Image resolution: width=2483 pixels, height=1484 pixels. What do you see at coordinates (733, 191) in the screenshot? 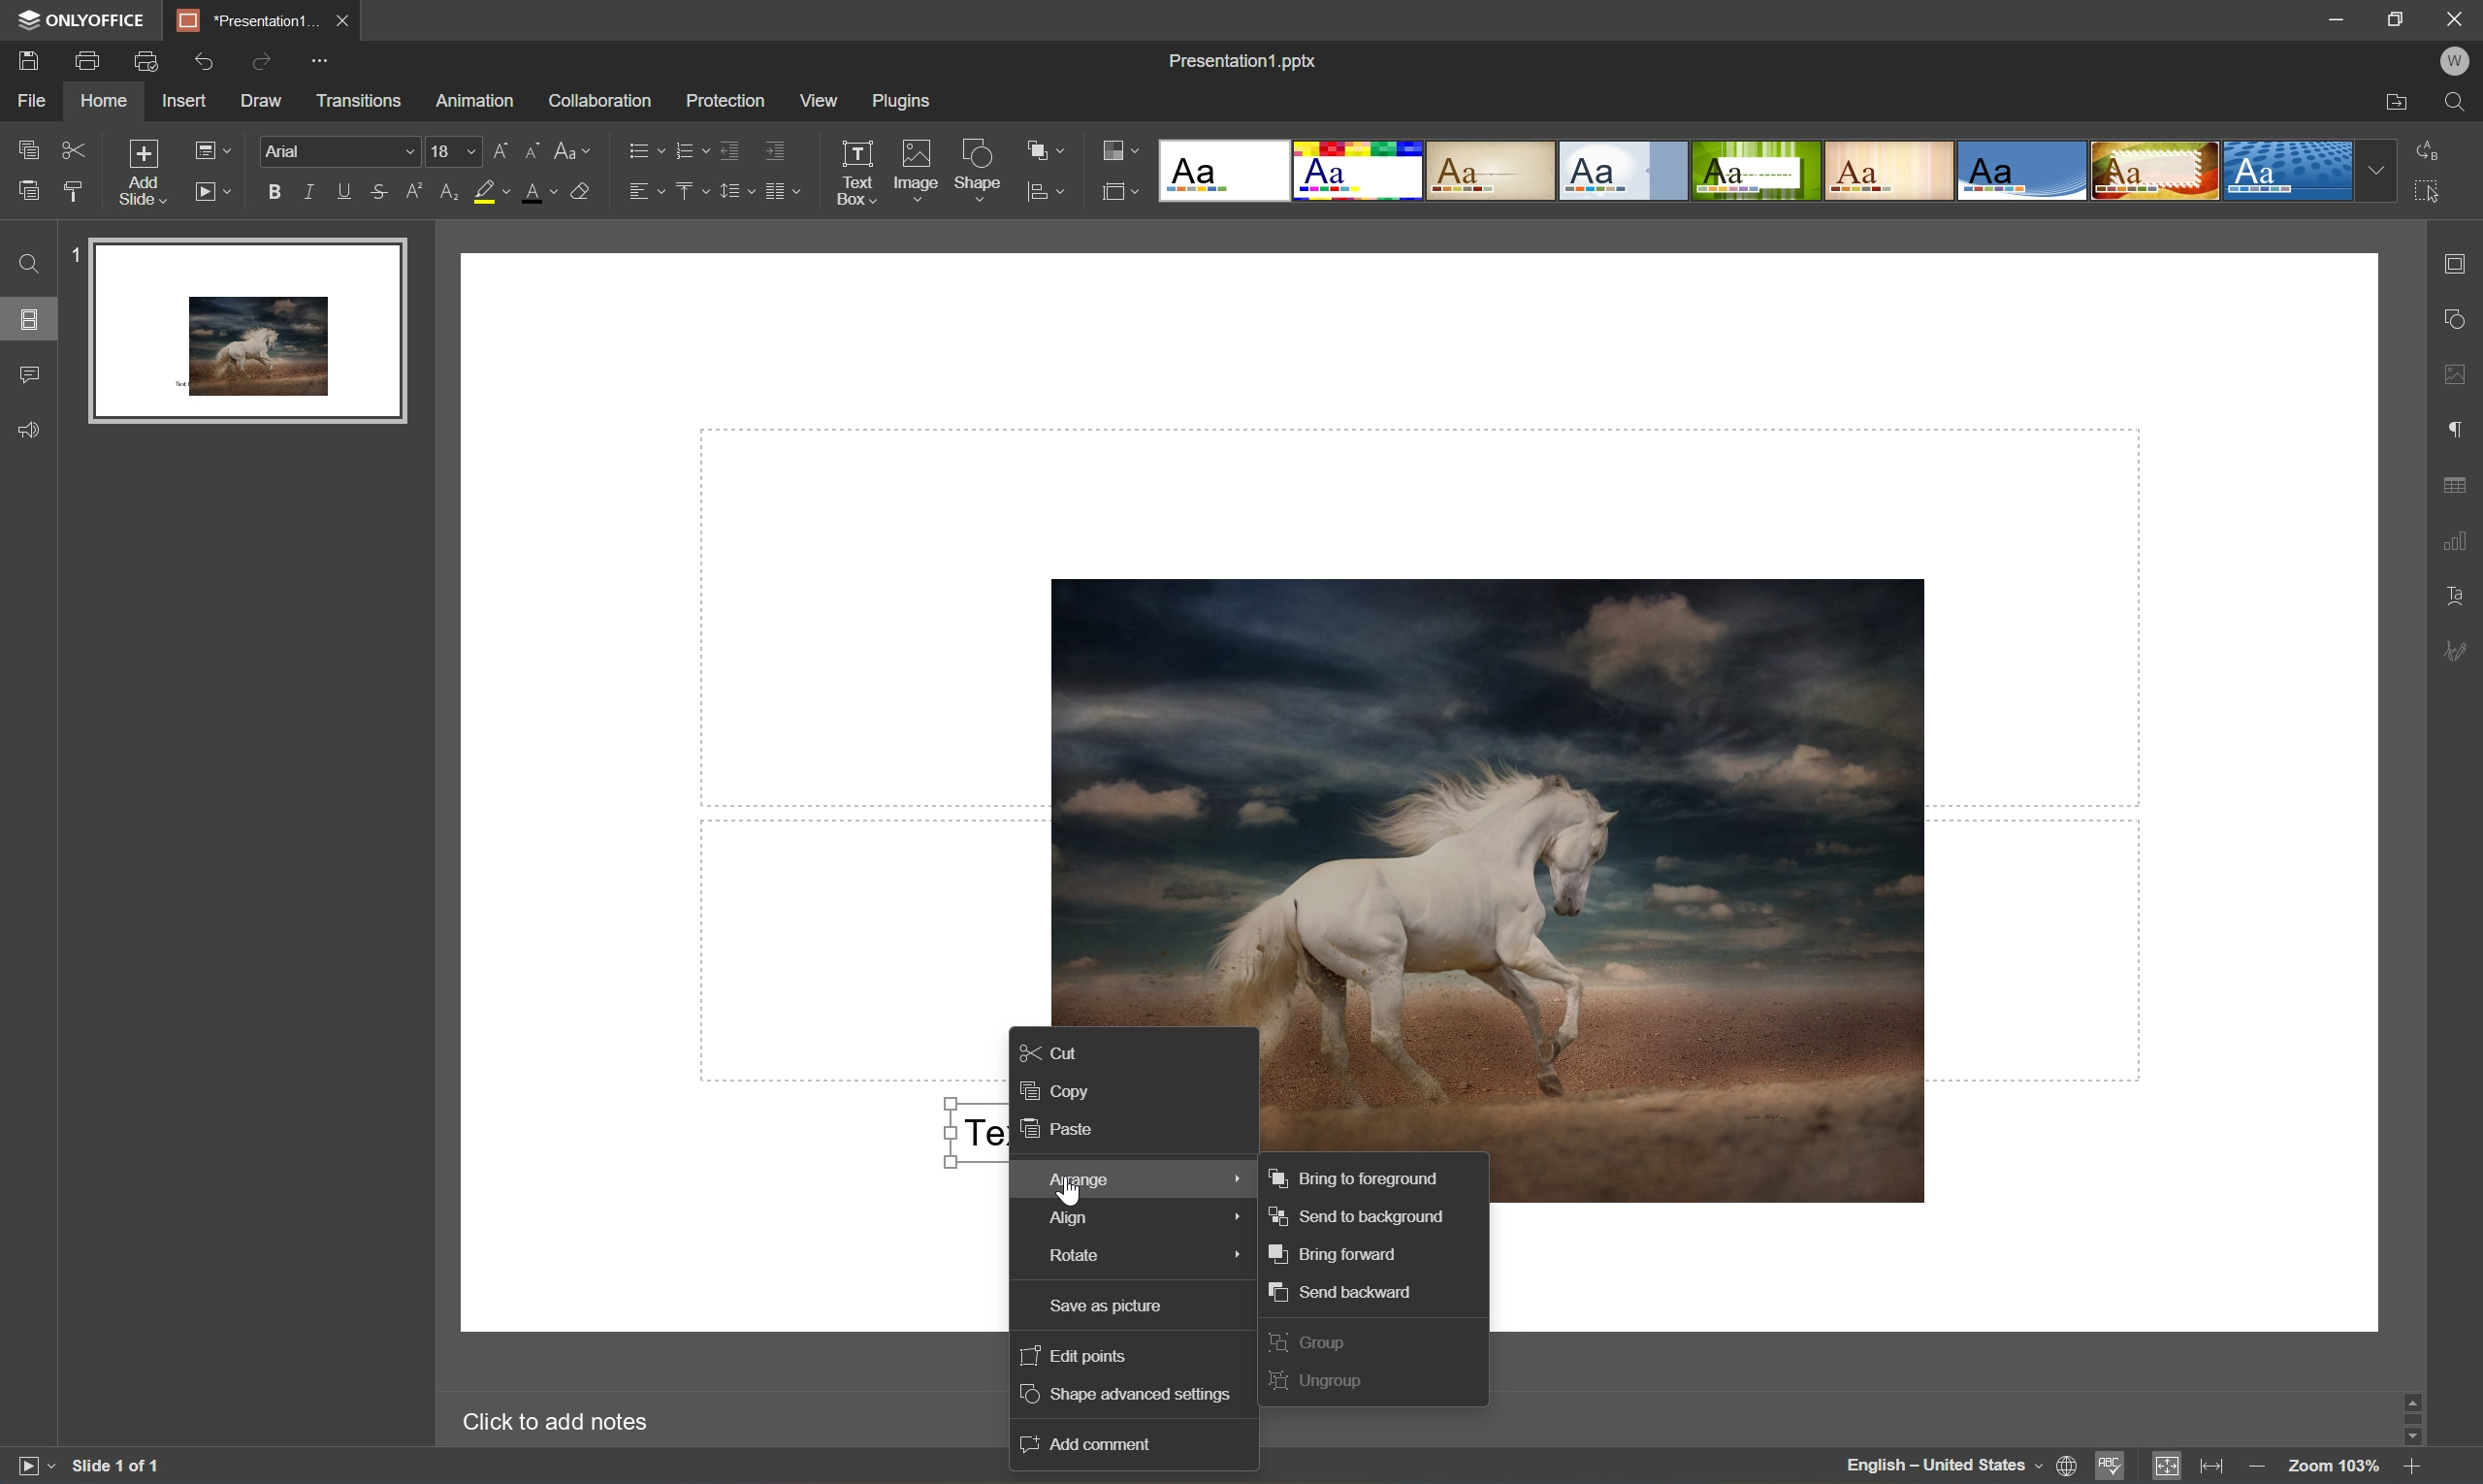
I see `Line spacing` at bounding box center [733, 191].